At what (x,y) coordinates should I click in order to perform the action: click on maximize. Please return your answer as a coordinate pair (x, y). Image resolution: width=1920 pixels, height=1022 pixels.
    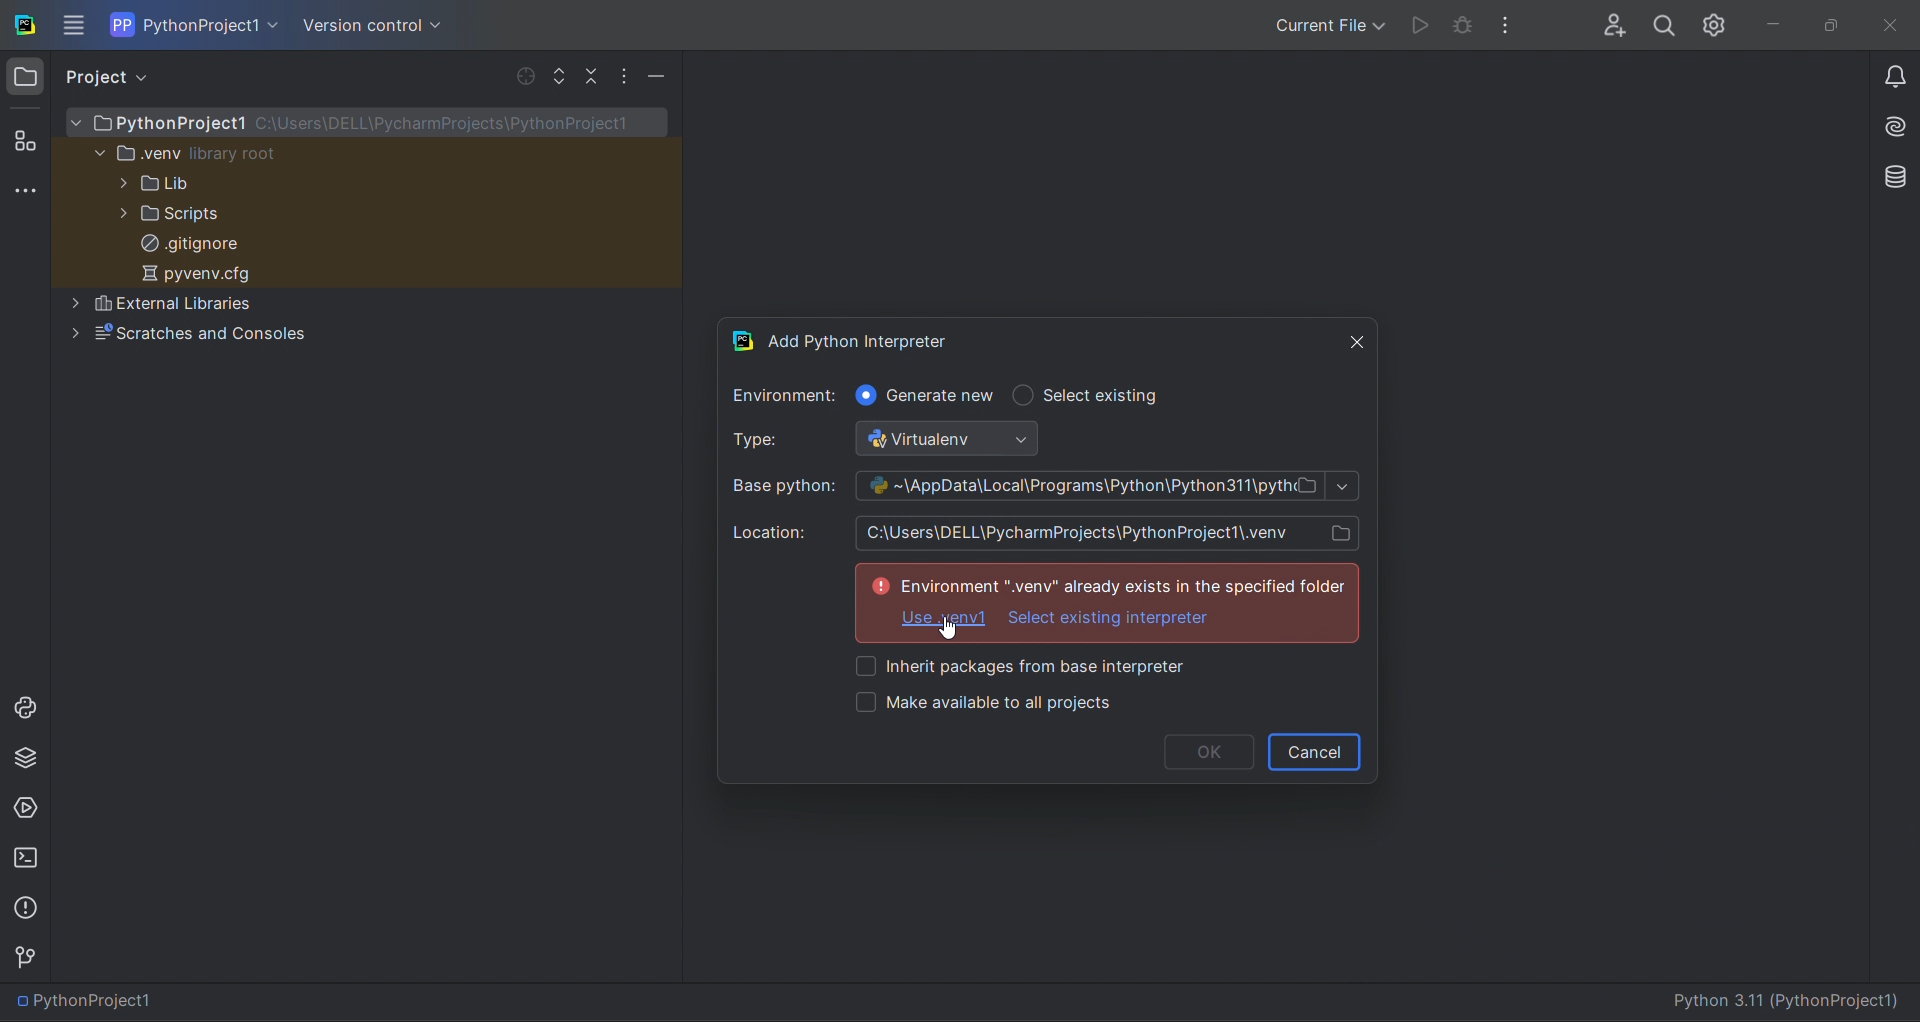
    Looking at the image, I should click on (1828, 25).